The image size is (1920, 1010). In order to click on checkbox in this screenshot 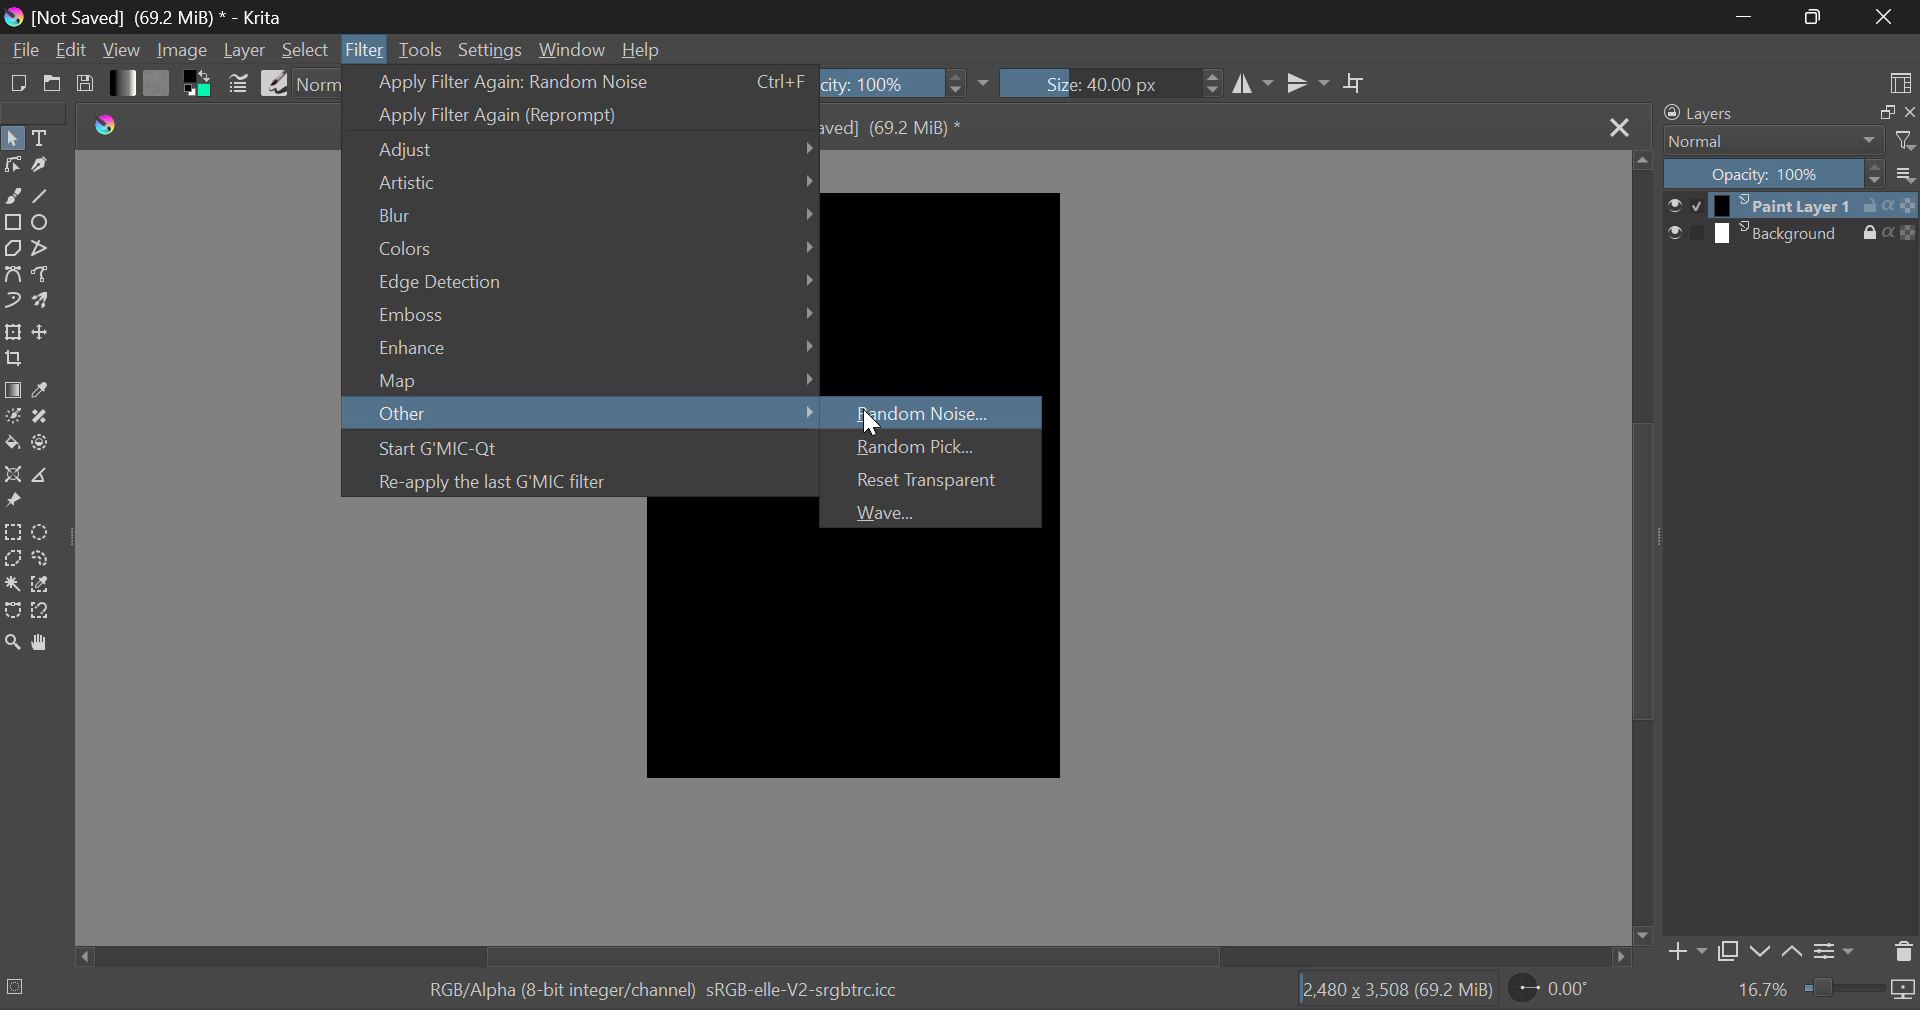, I will do `click(1695, 232)`.